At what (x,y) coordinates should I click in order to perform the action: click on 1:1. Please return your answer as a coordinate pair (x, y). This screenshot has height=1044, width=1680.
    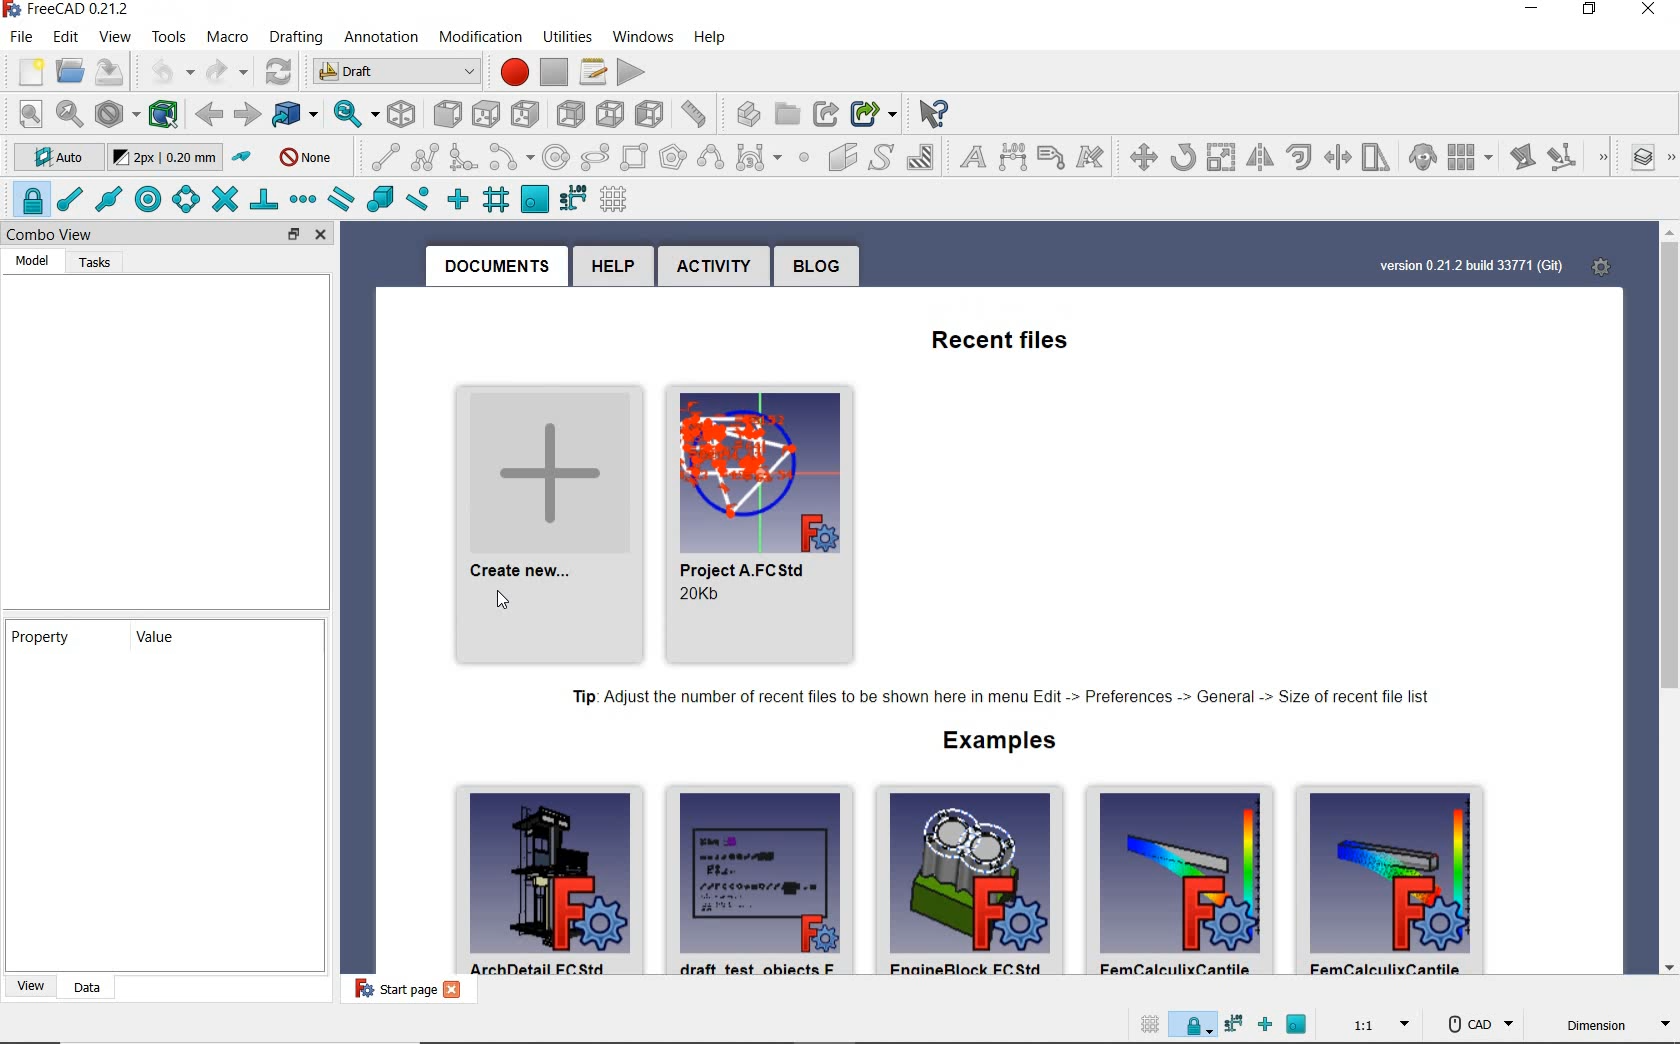
    Looking at the image, I should click on (1382, 1023).